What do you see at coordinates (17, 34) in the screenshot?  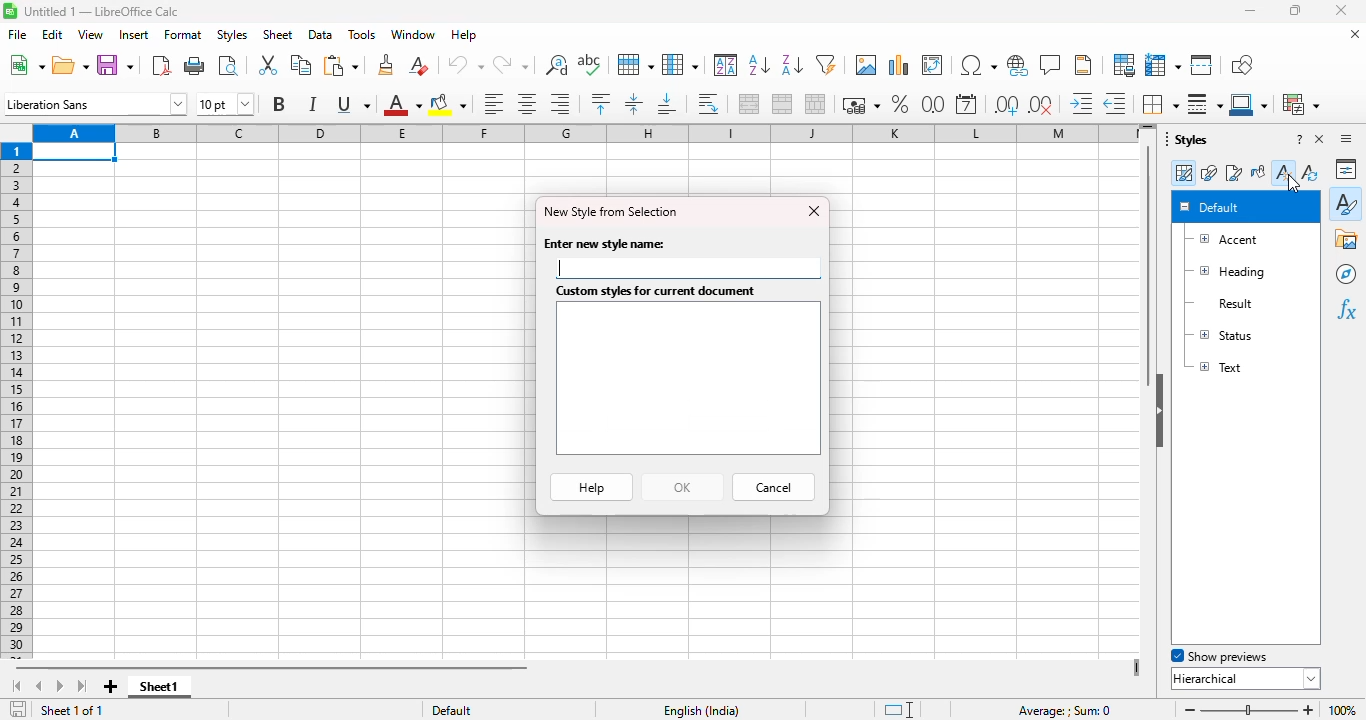 I see `file` at bounding box center [17, 34].